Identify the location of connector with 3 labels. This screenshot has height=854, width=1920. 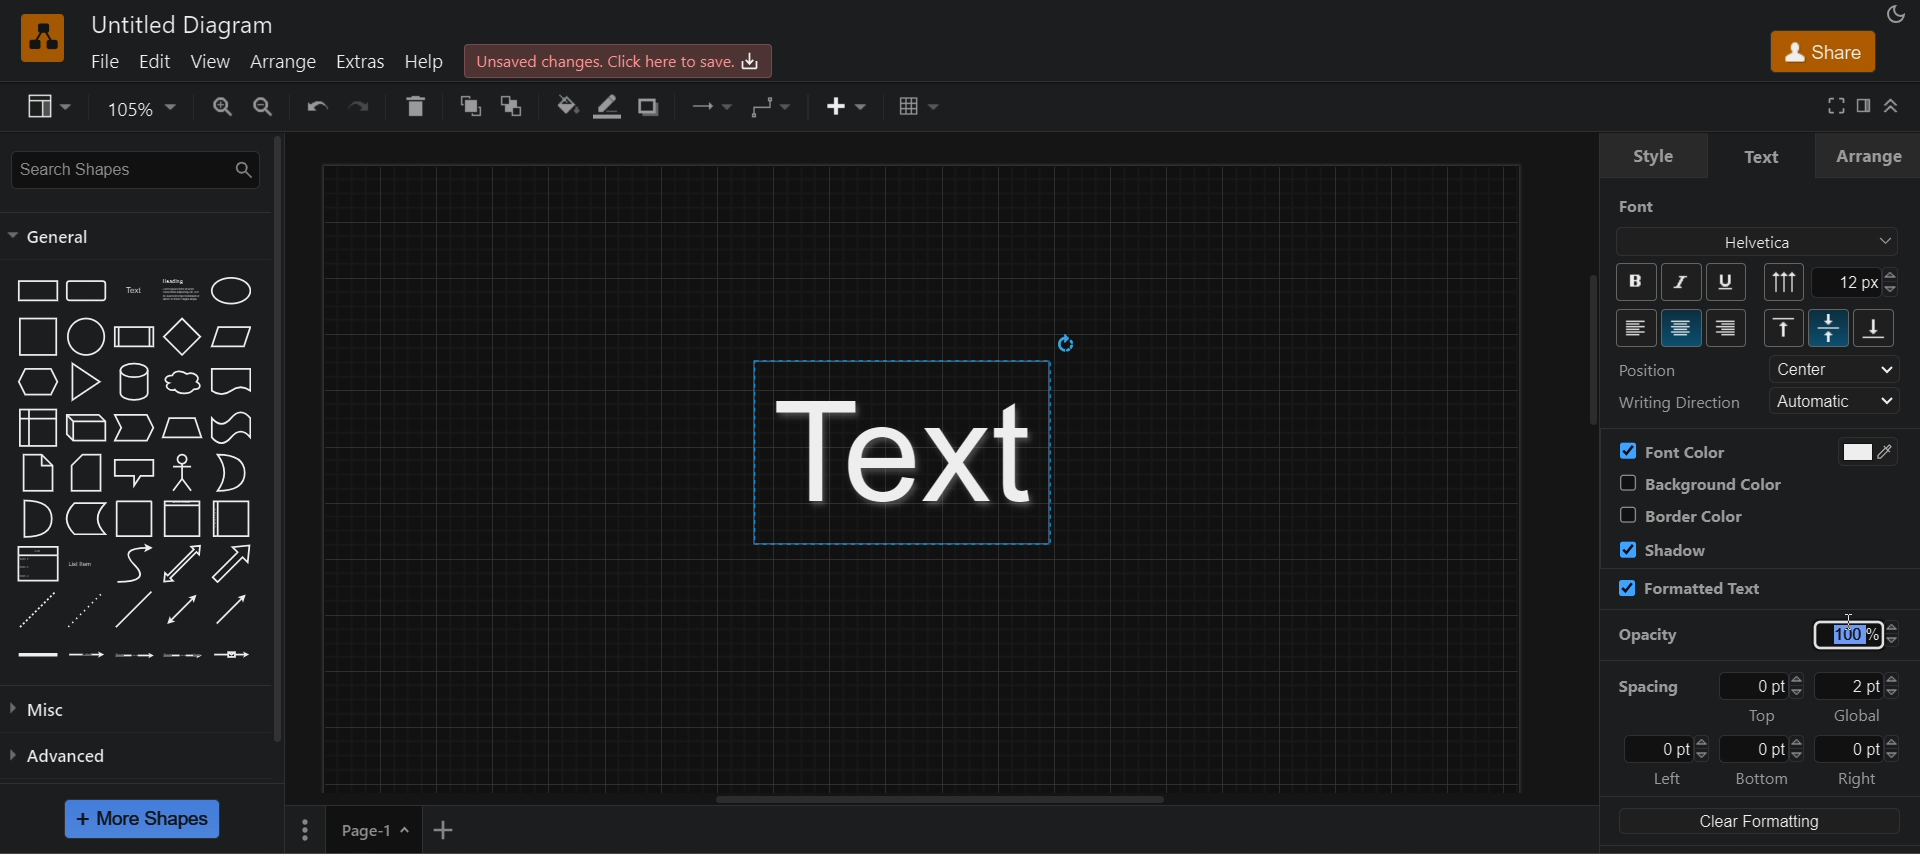
(184, 656).